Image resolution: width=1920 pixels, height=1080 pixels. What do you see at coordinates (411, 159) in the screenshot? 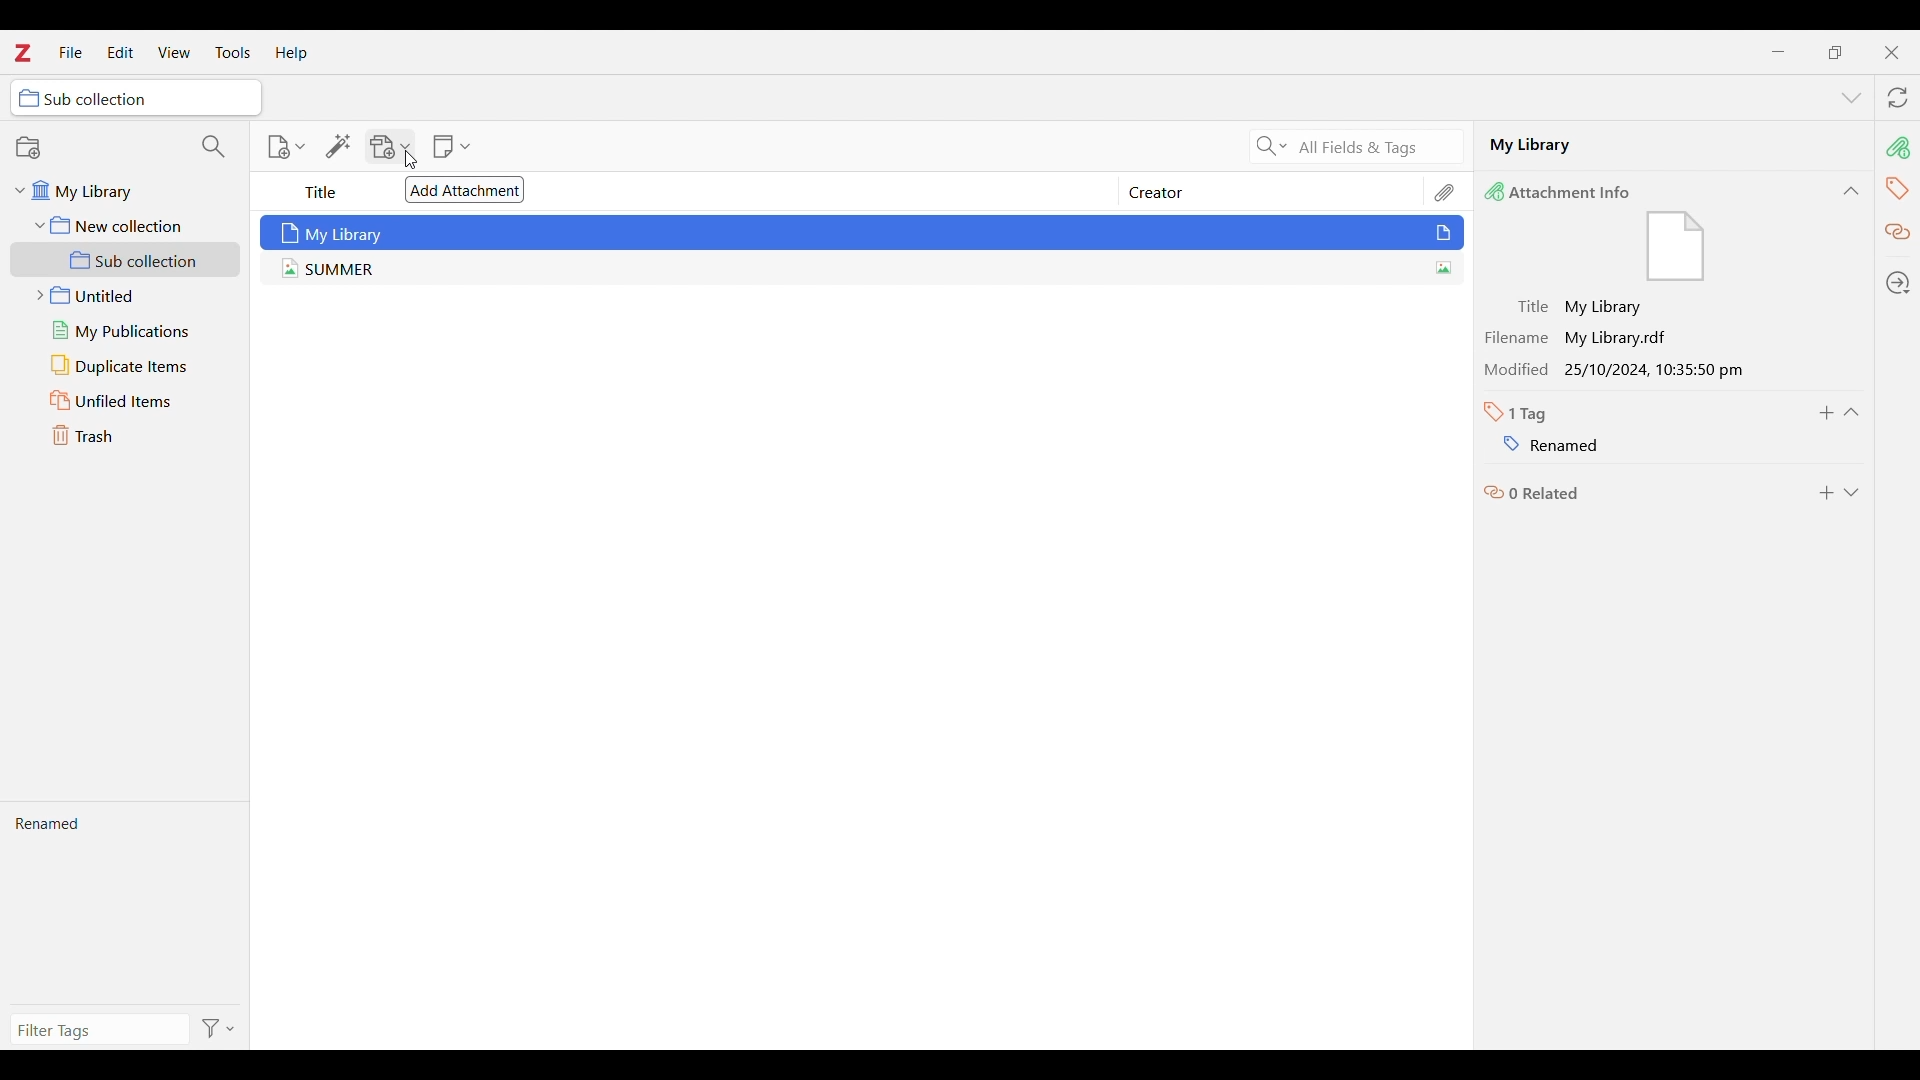
I see `Cursor` at bounding box center [411, 159].